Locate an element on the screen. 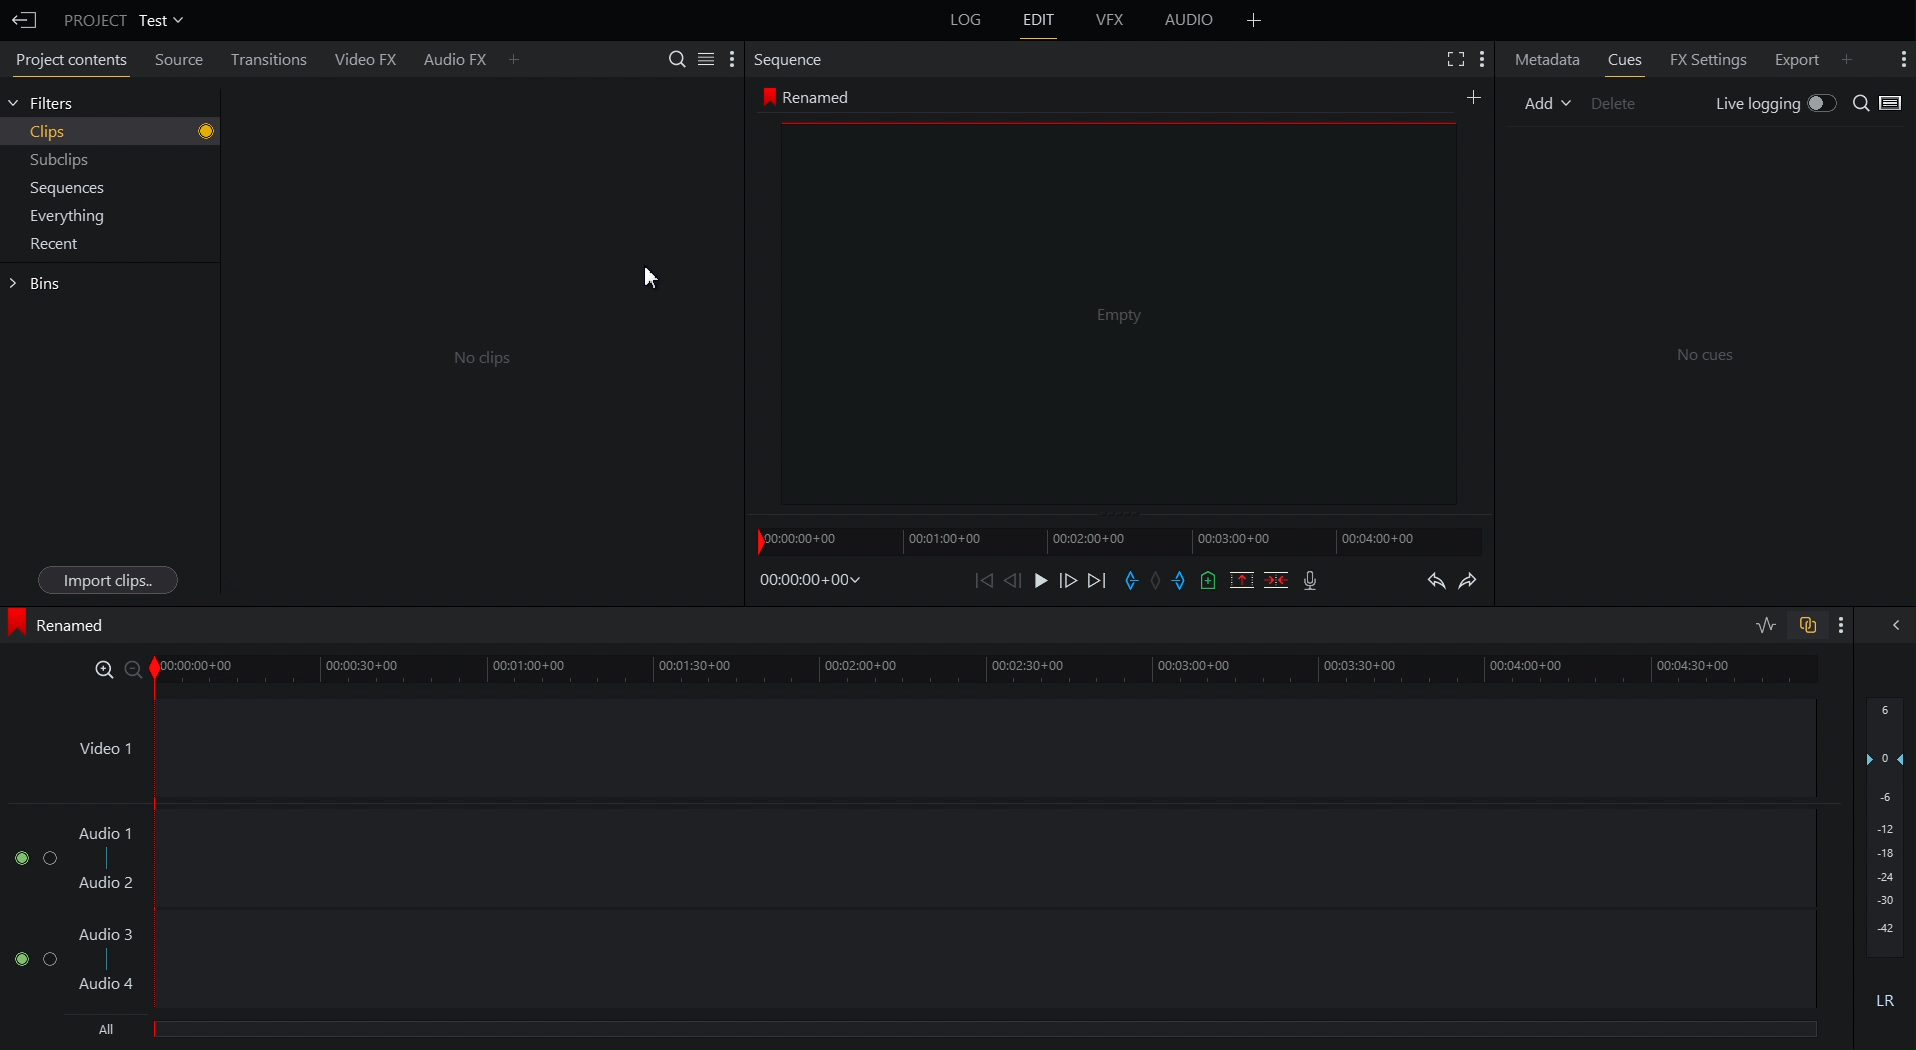 The width and height of the screenshot is (1916, 1050). Bookmark is located at coordinates (1209, 579).